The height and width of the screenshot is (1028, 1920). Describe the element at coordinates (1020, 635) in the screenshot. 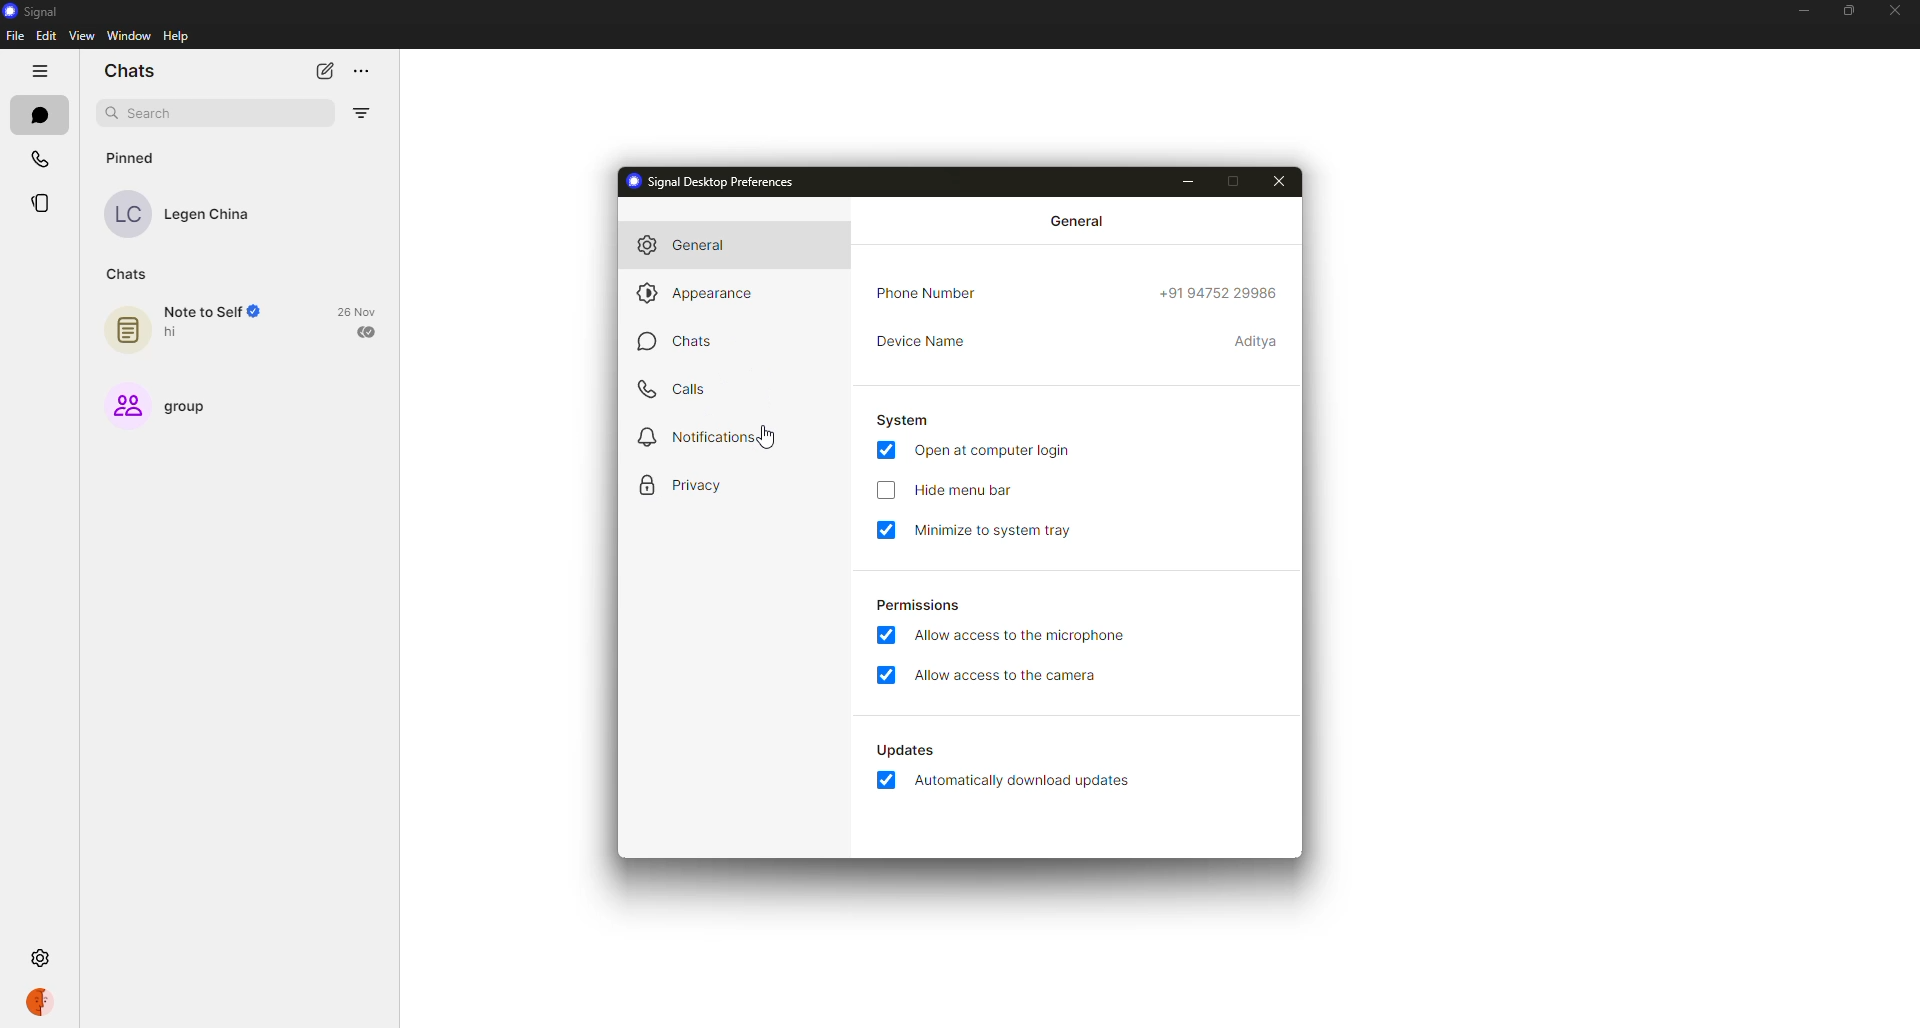

I see `allow access to microphone` at that location.